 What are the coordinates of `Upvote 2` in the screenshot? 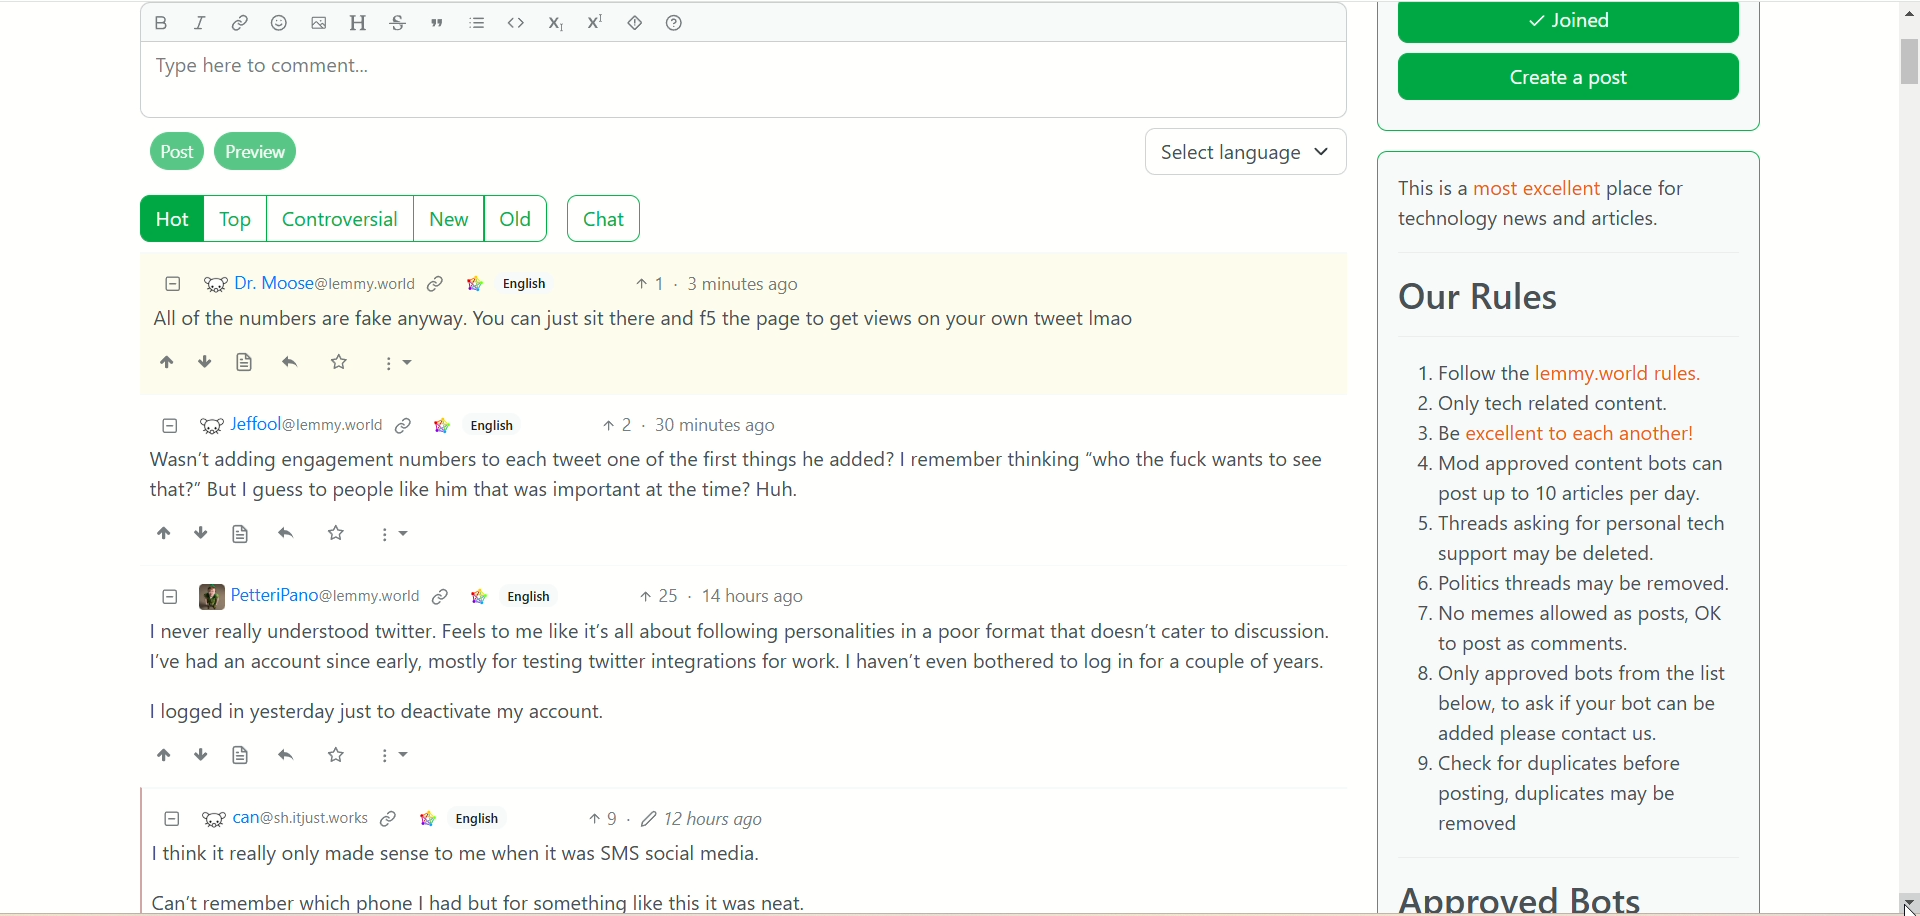 It's located at (620, 425).